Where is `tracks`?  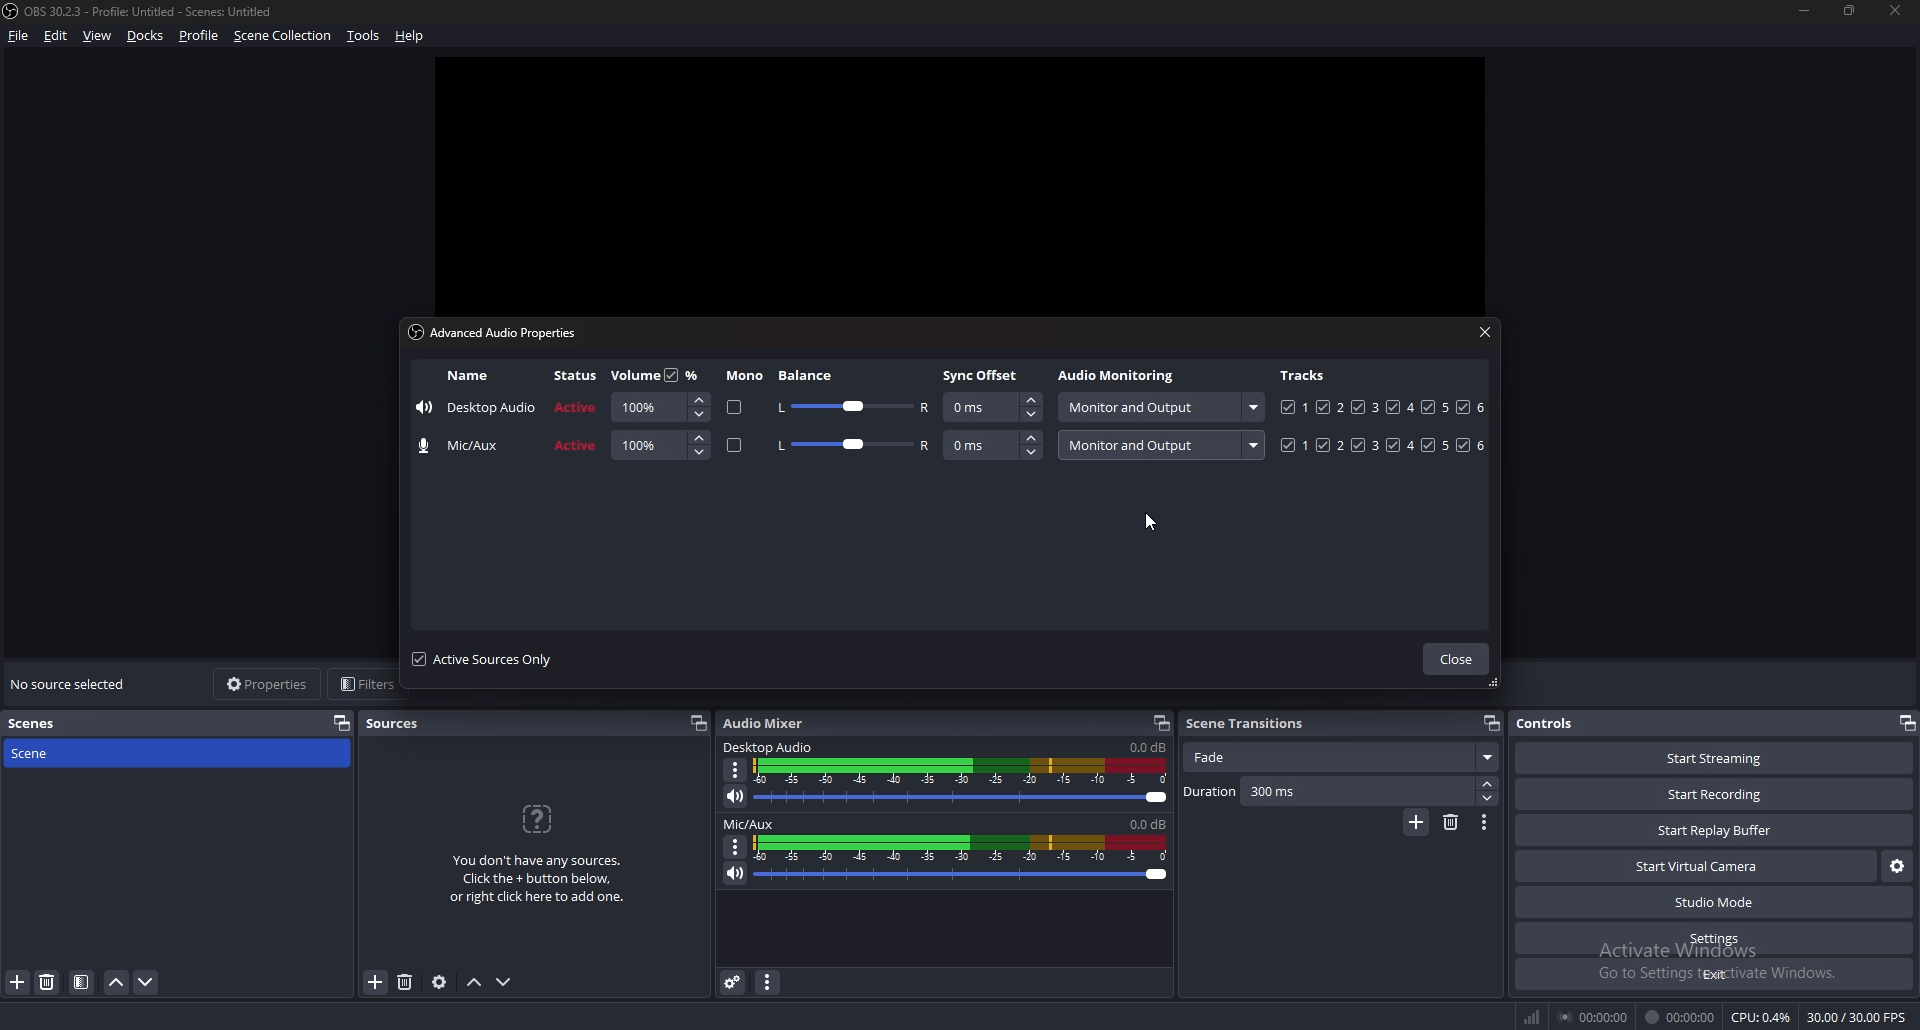 tracks is located at coordinates (1380, 444).